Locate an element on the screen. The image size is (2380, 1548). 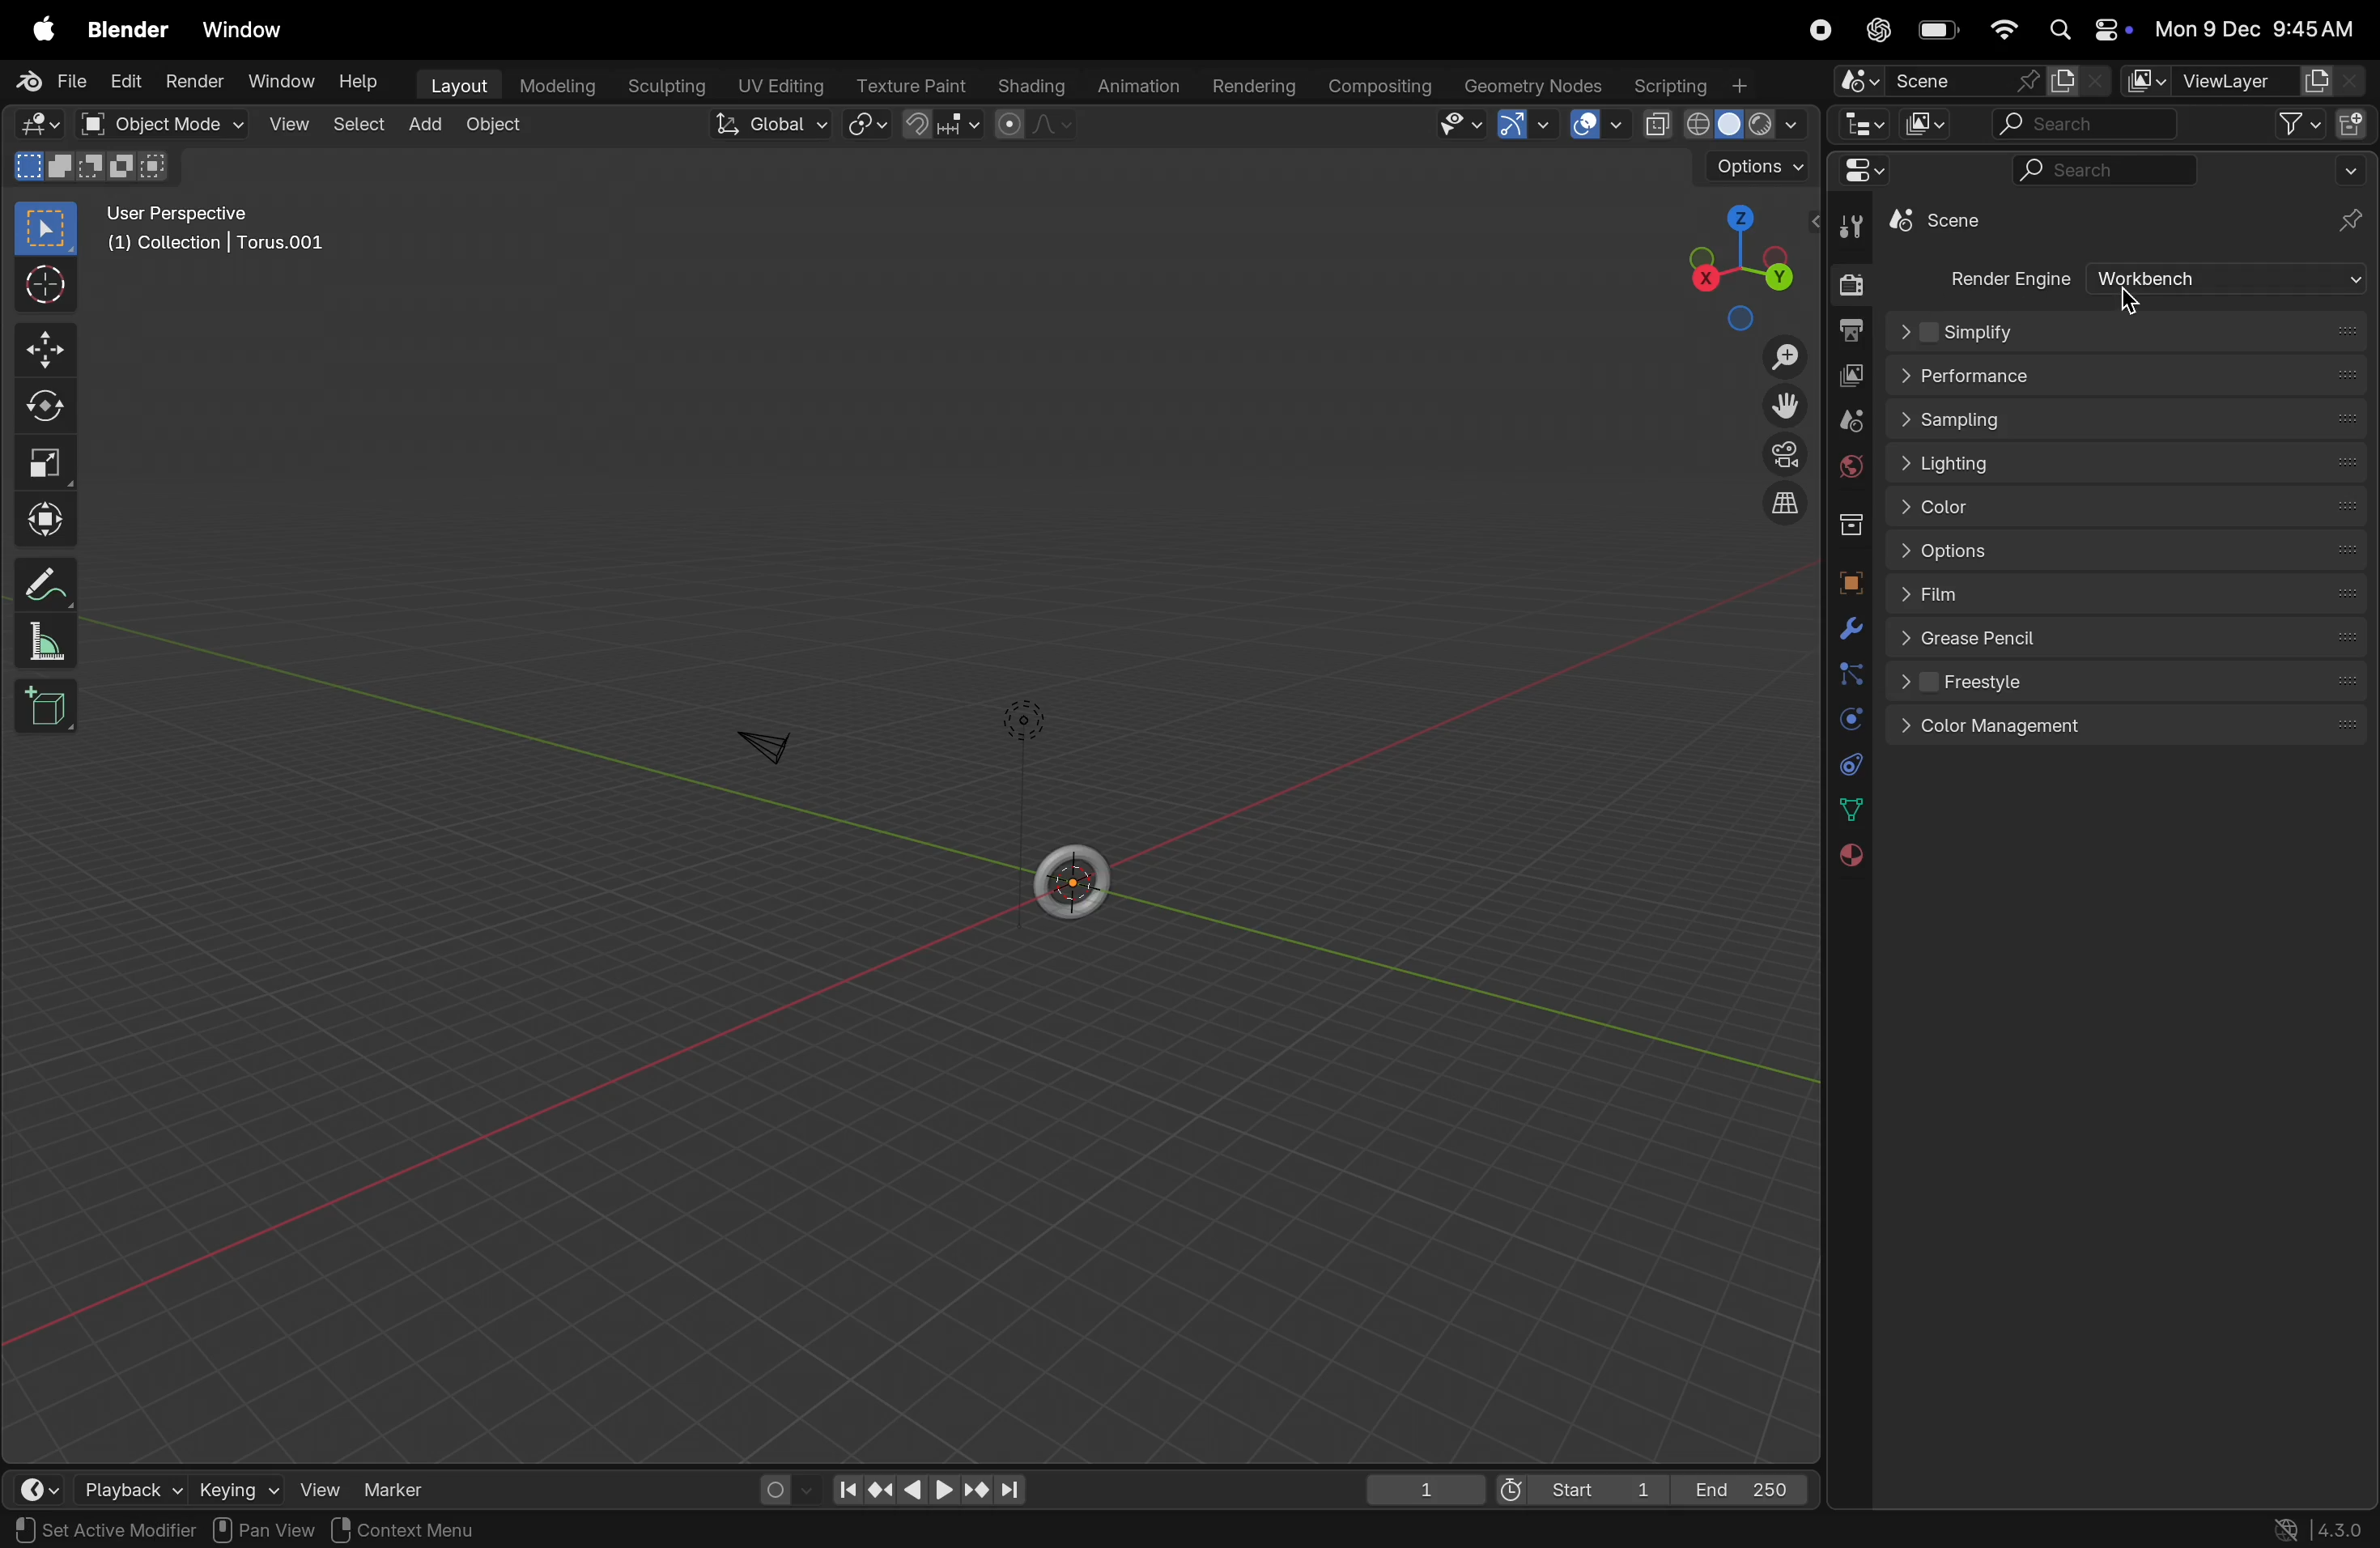
display mode is located at coordinates (1922, 127).